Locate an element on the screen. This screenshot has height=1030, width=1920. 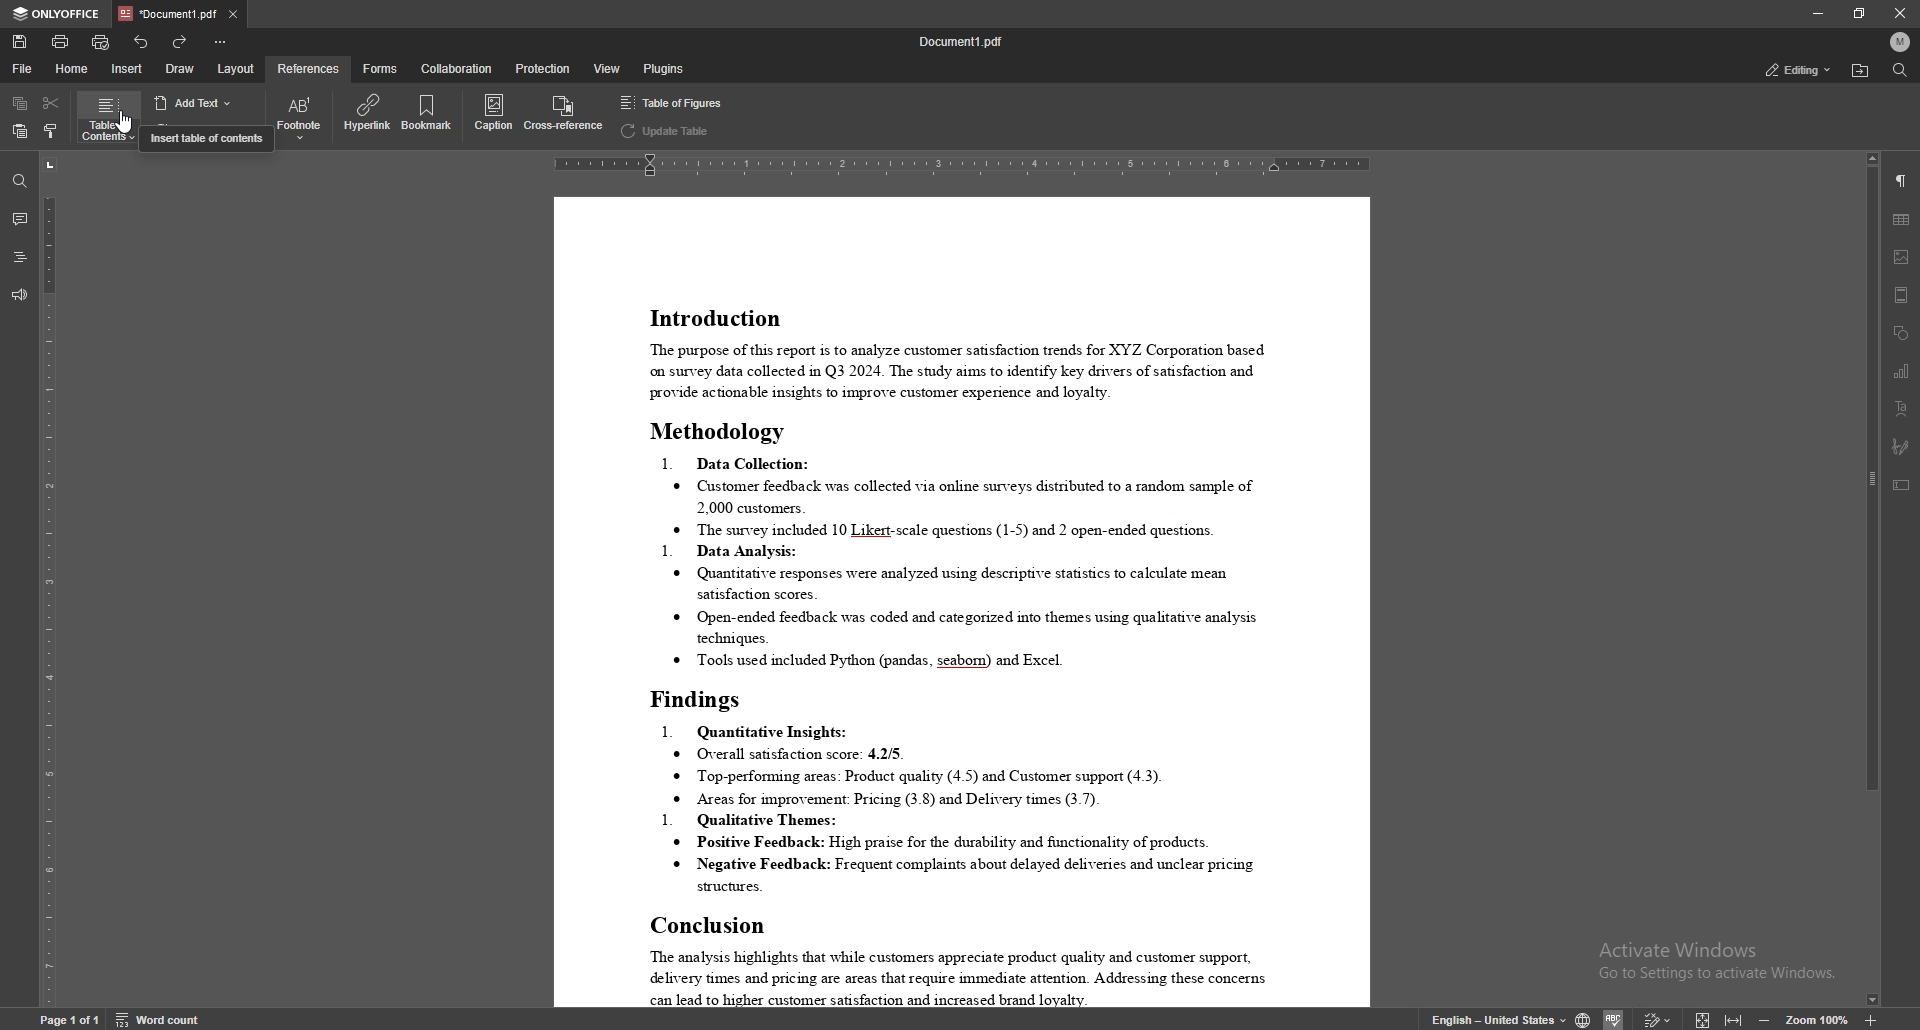
comment is located at coordinates (20, 219).